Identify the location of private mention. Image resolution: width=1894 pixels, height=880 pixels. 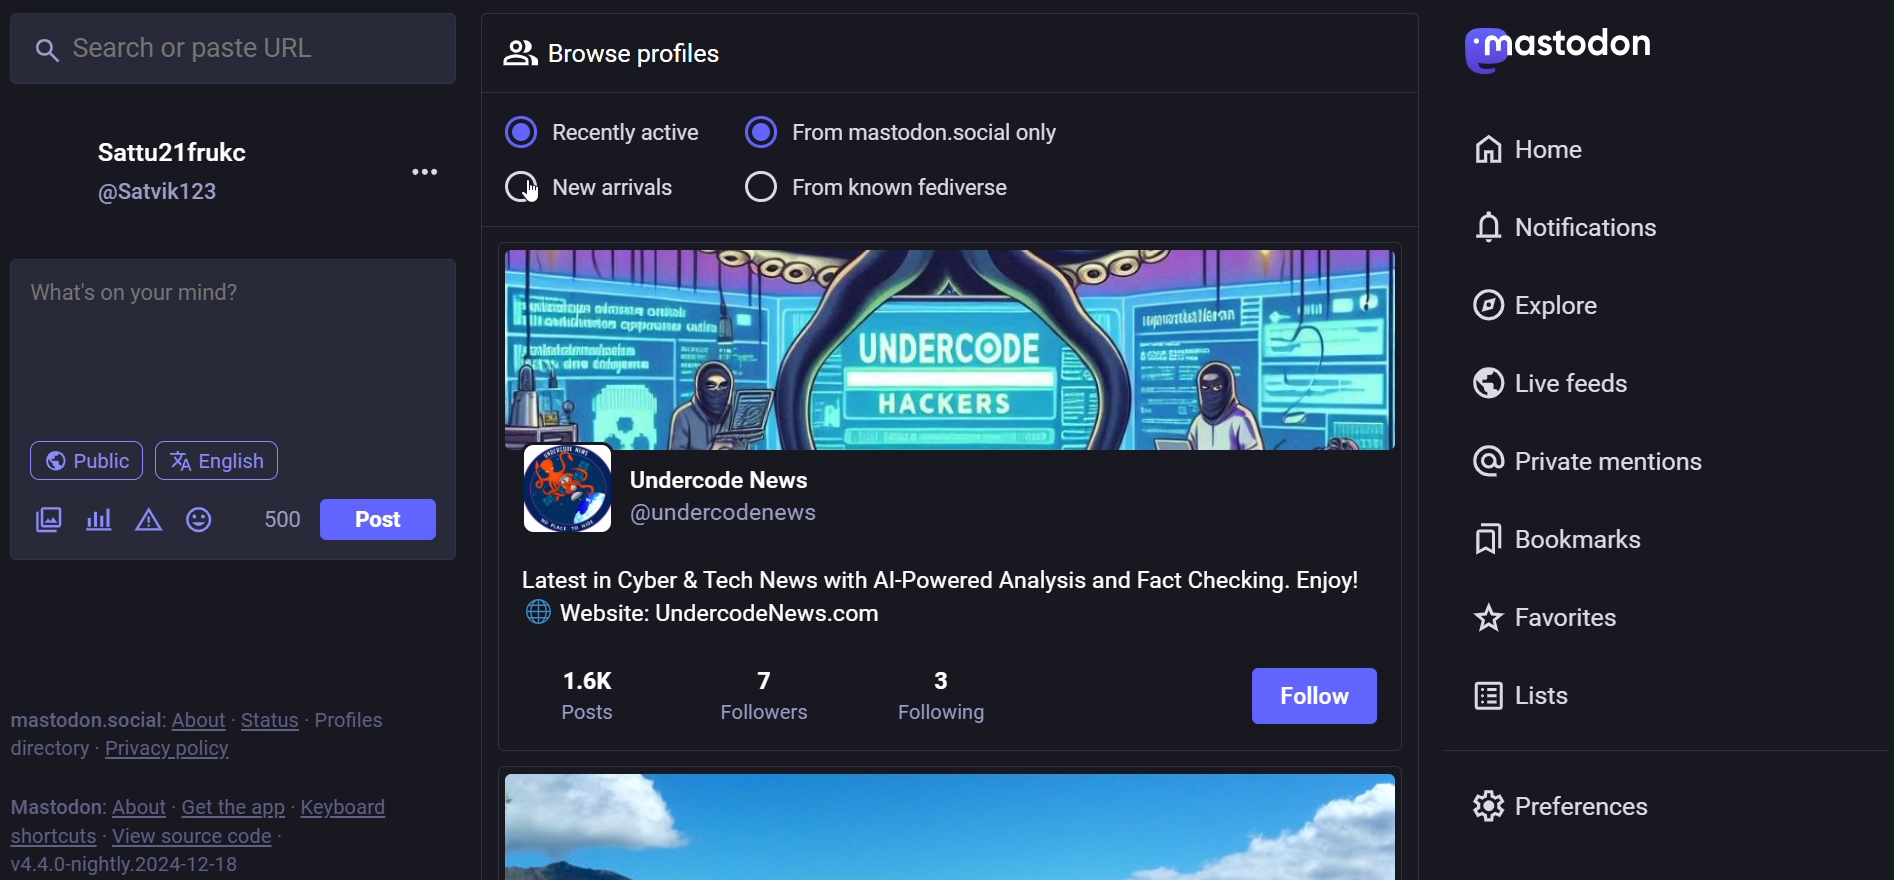
(1596, 464).